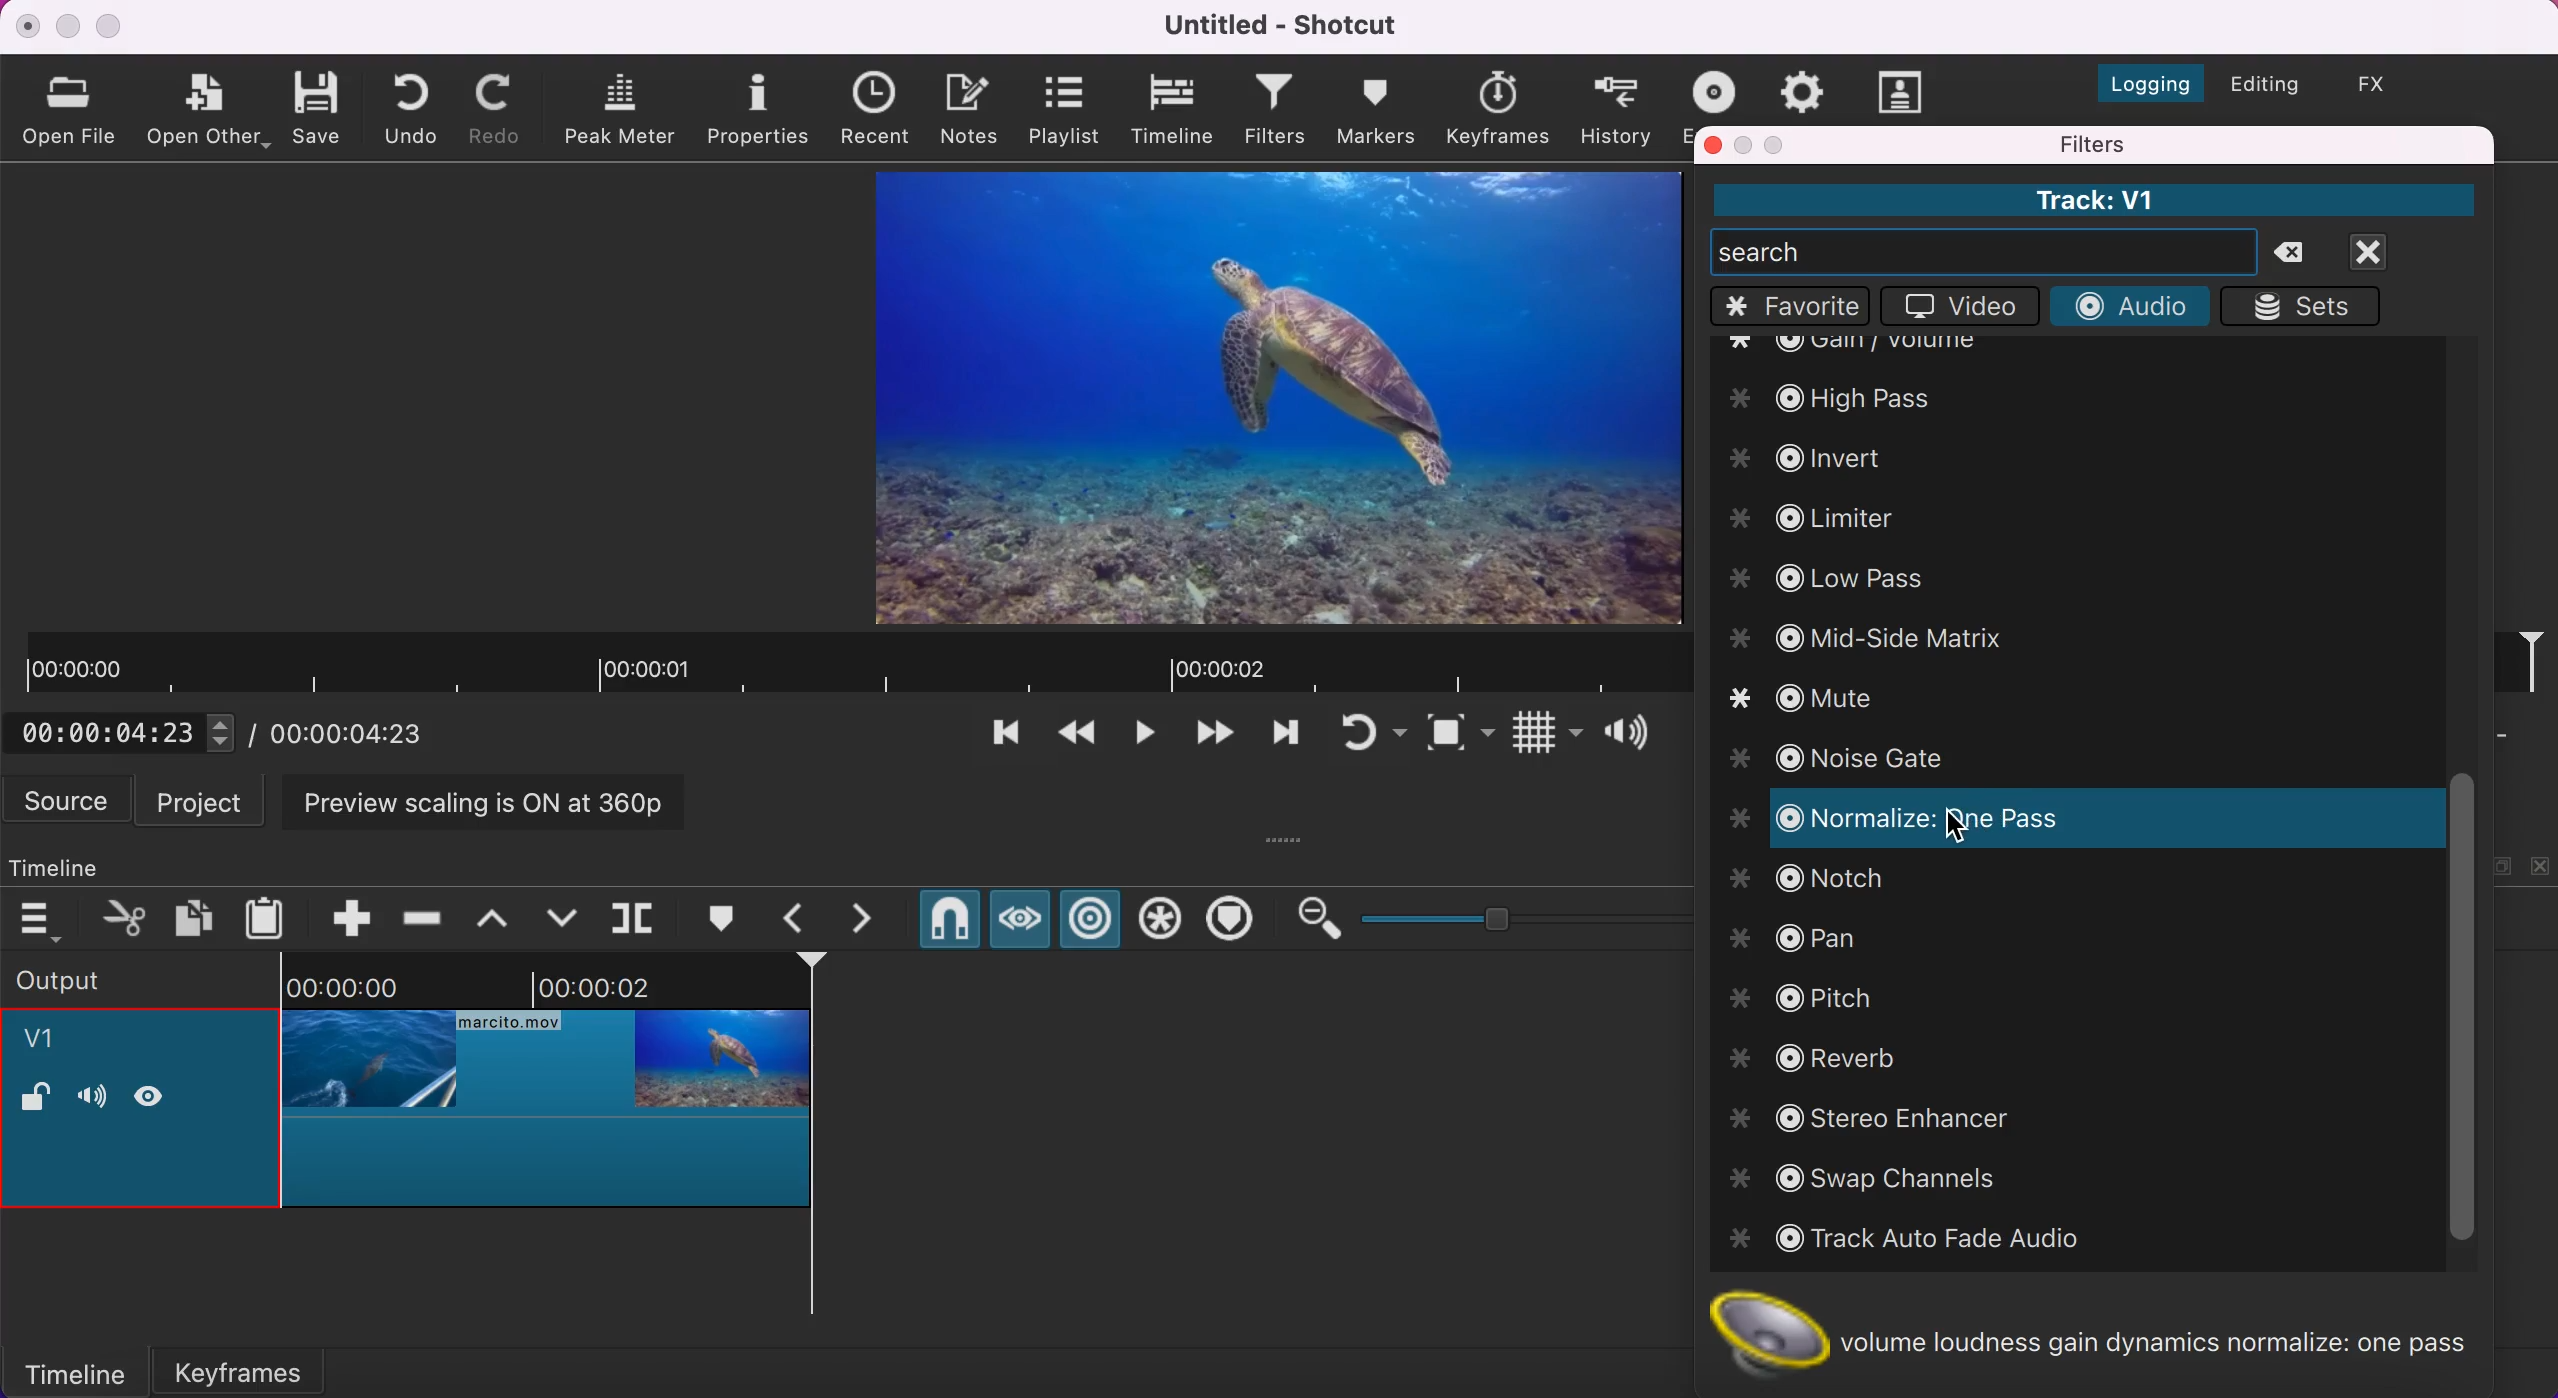  Describe the element at coordinates (1618, 108) in the screenshot. I see `history` at that location.